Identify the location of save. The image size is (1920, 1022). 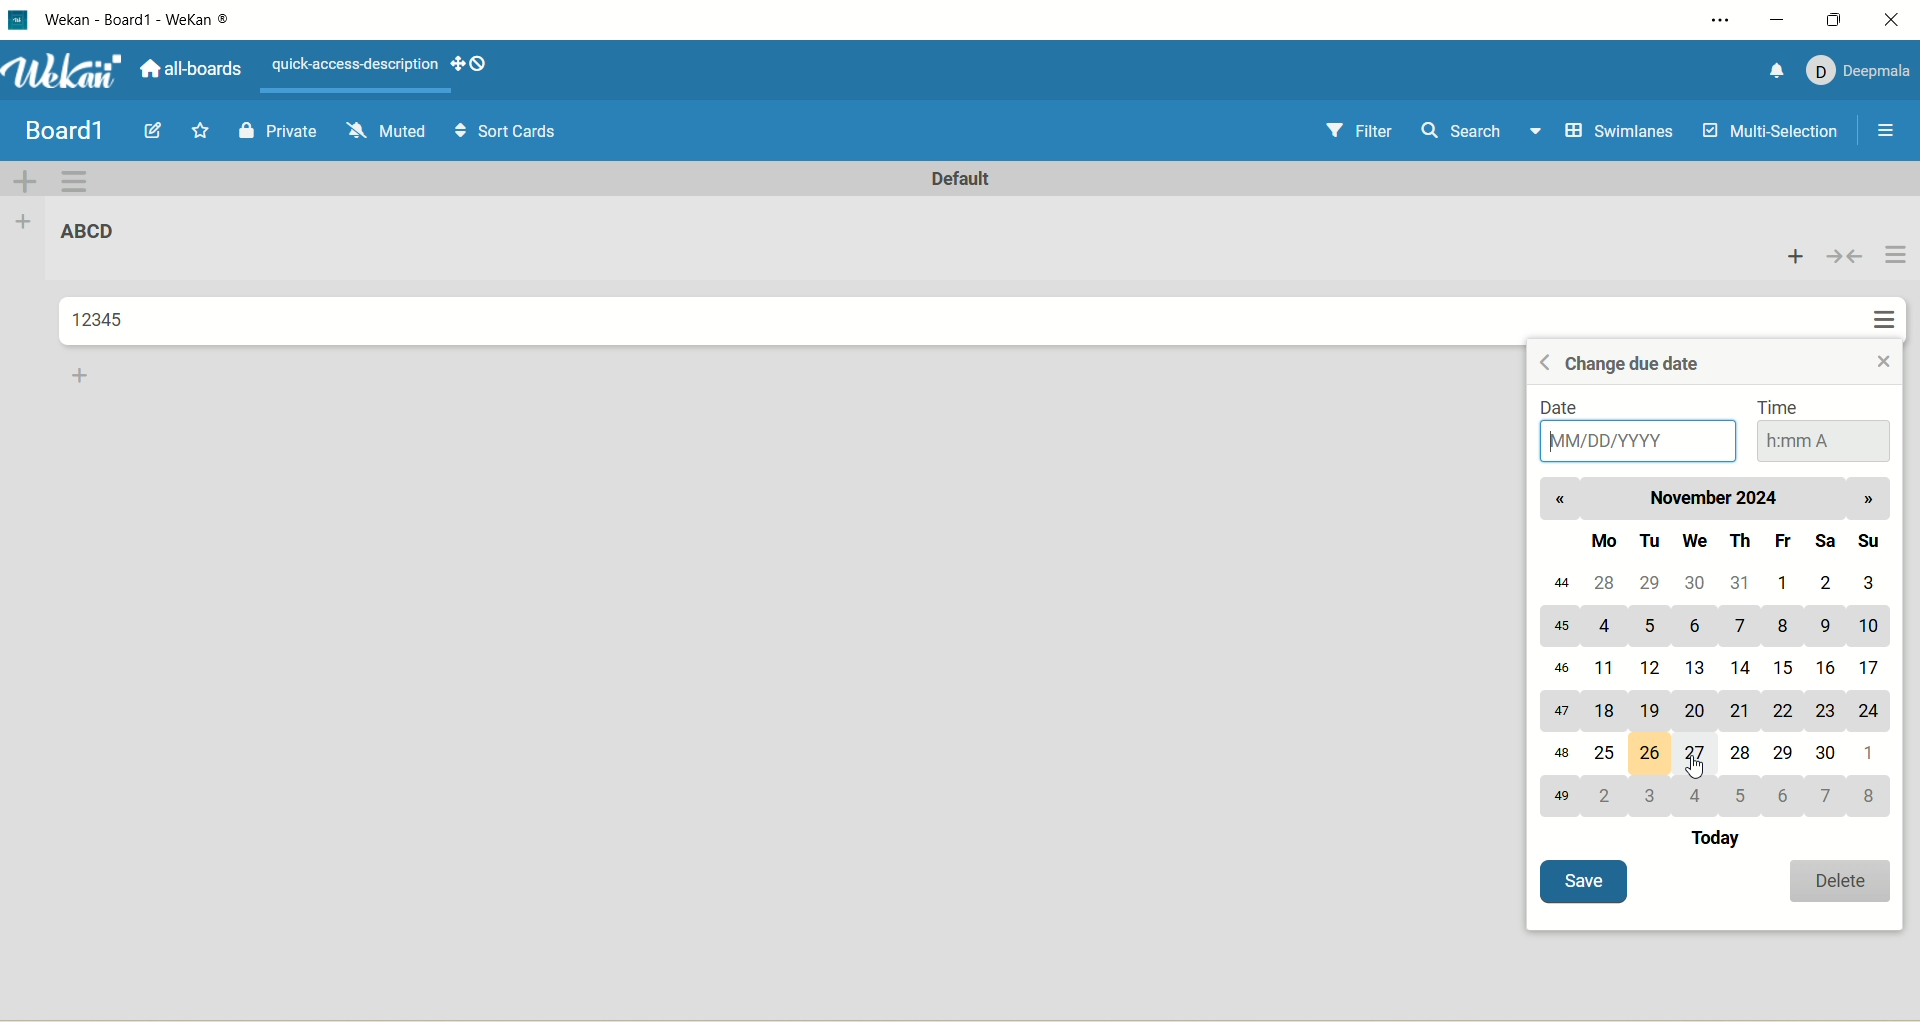
(1587, 883).